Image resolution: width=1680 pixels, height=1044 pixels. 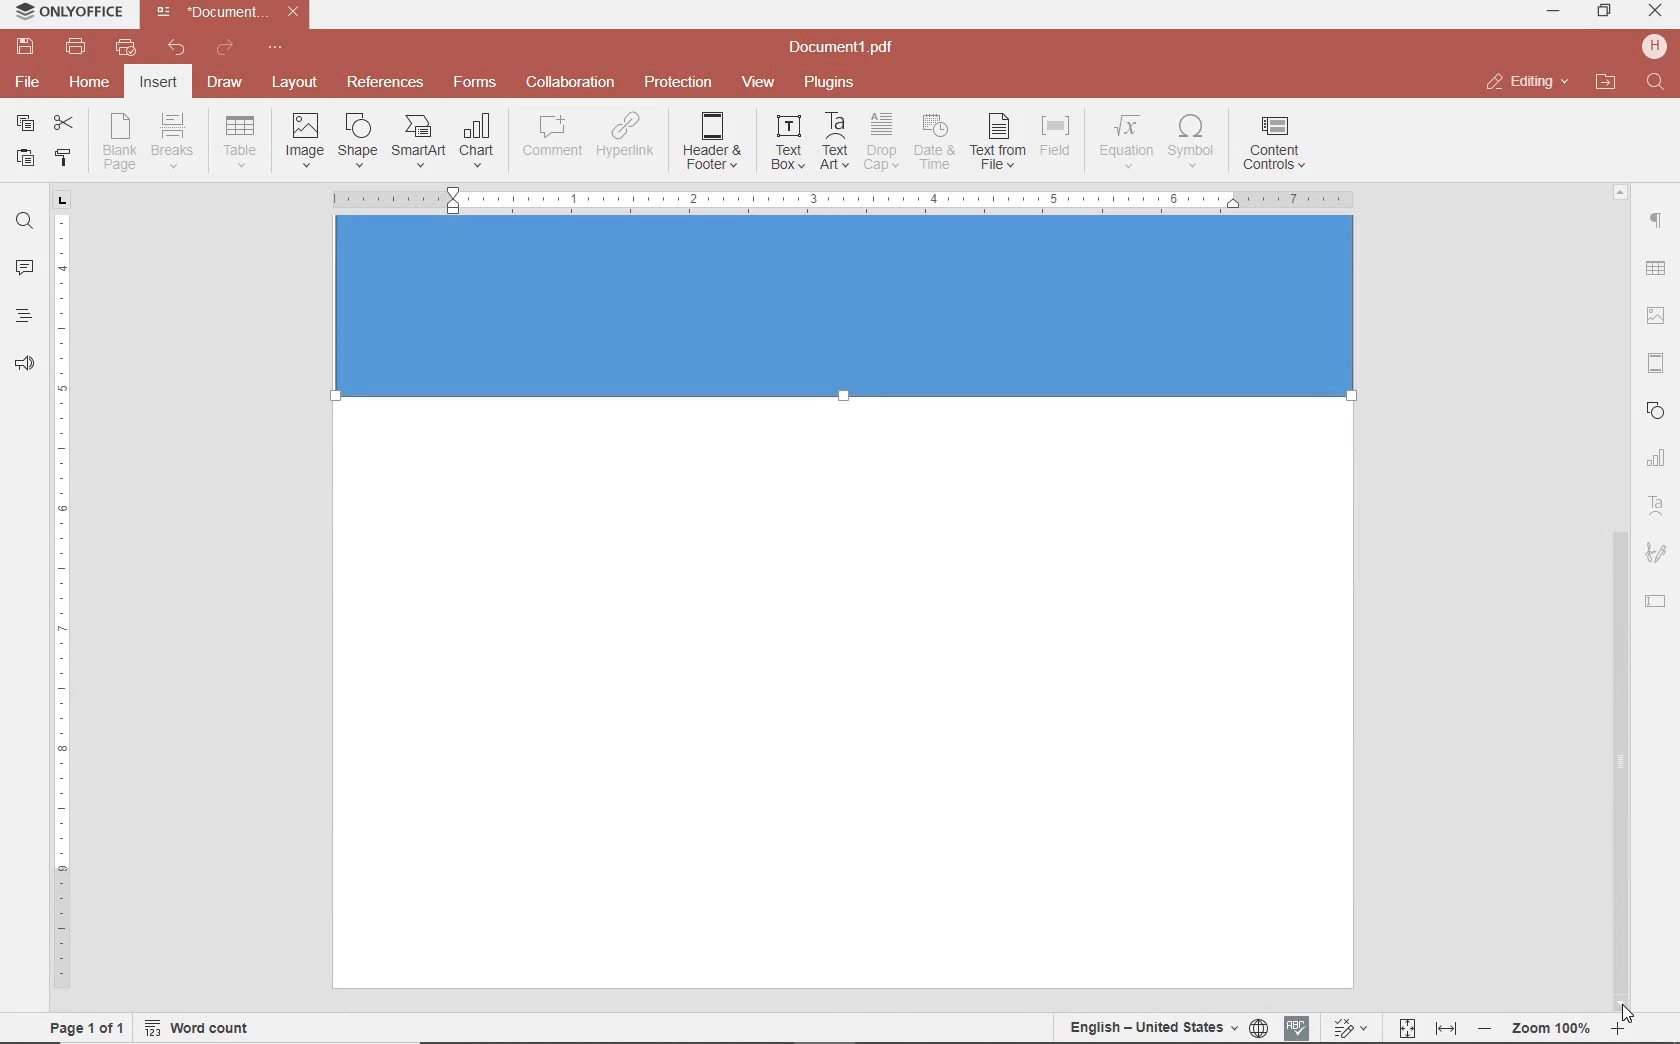 I want to click on INSERT CONTENT CONTROLS, so click(x=1274, y=144).